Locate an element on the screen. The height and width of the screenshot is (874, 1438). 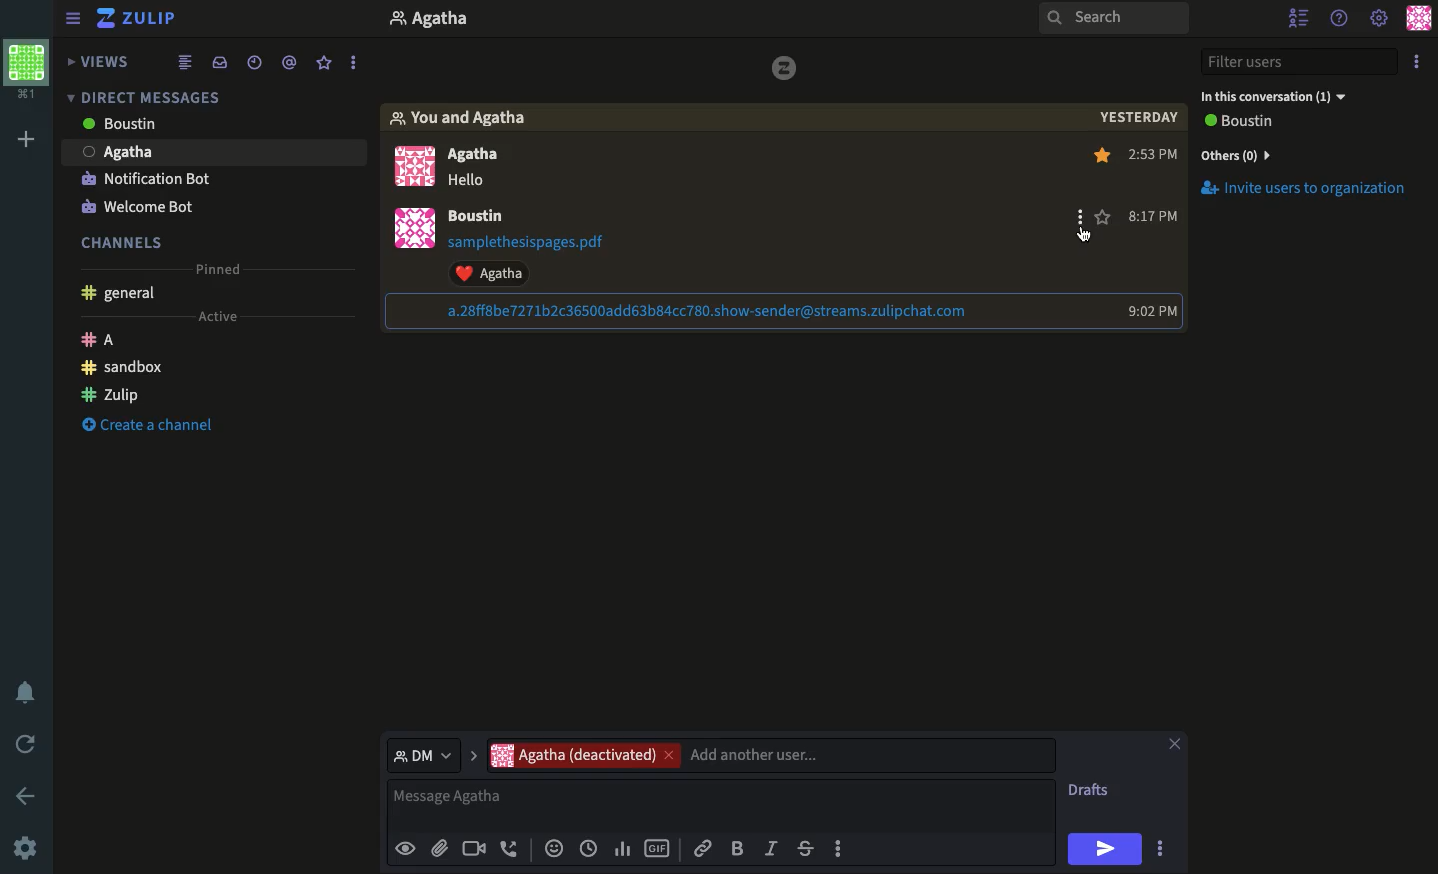
Settings is located at coordinates (1380, 16).